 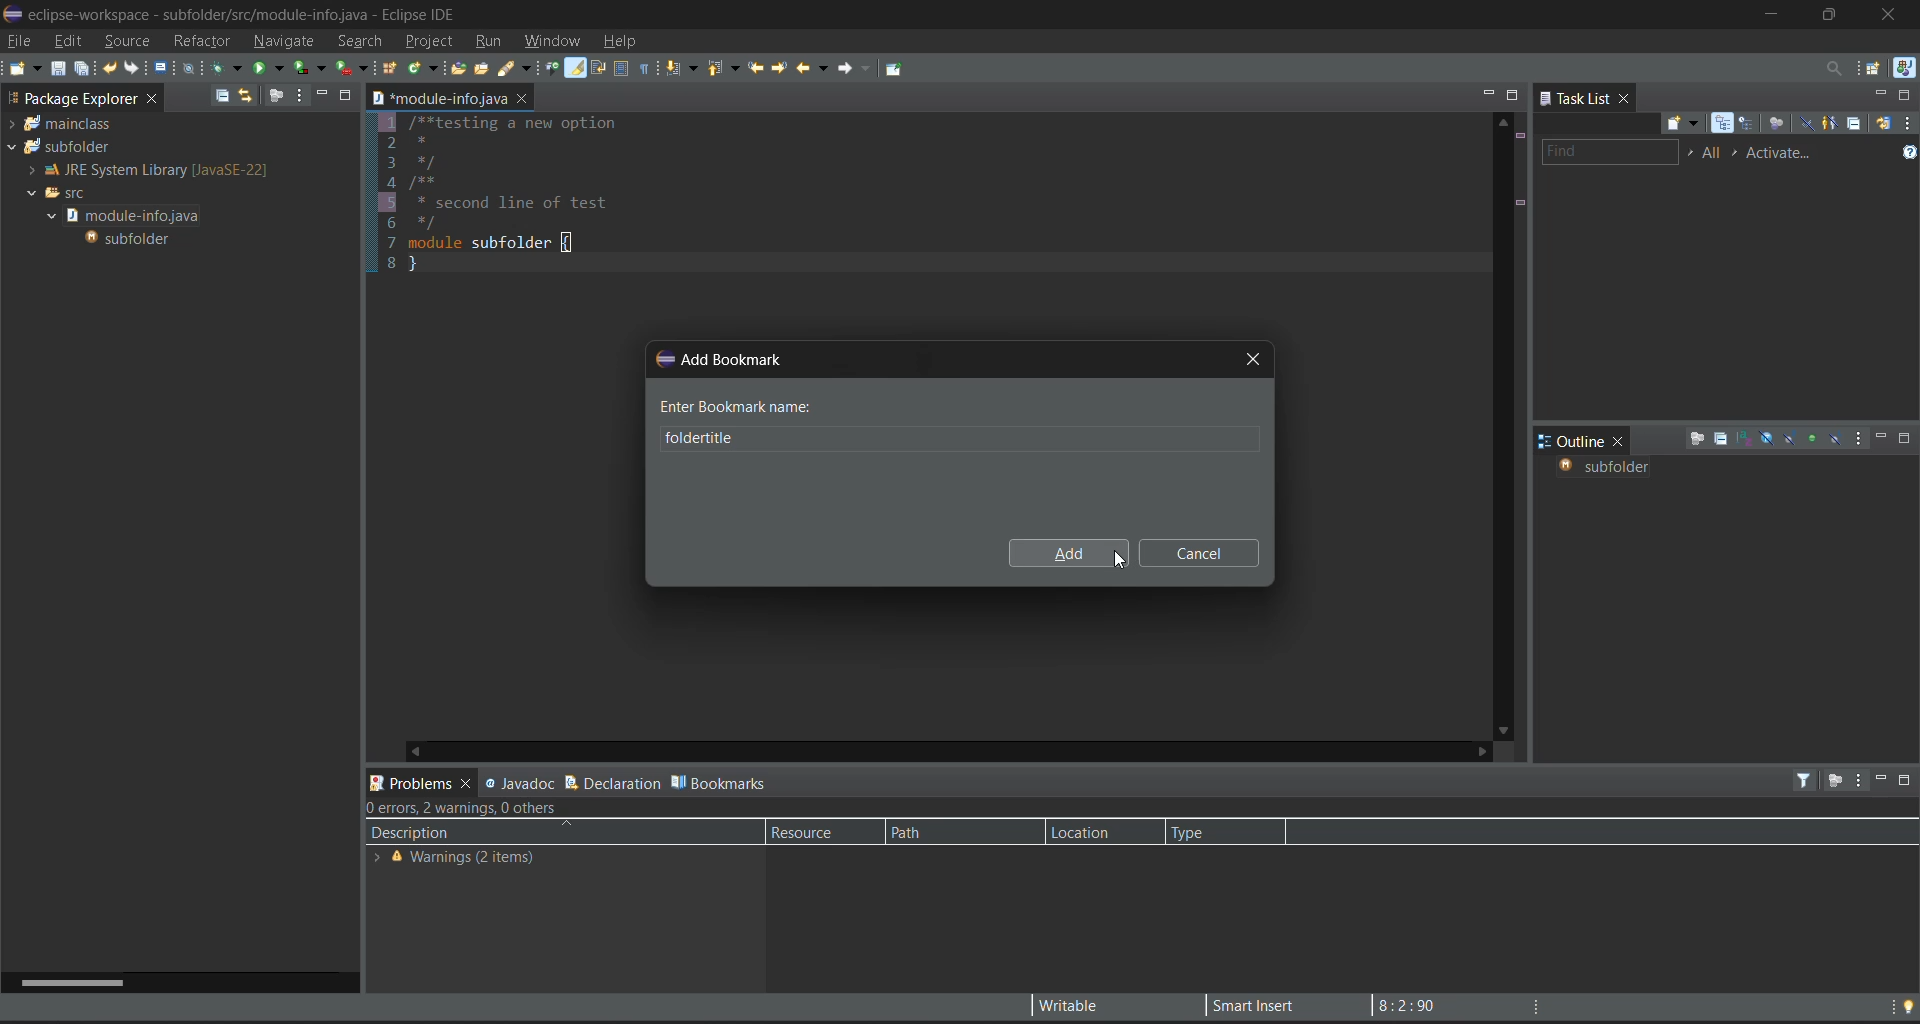 What do you see at coordinates (1779, 125) in the screenshot?
I see `focus on workweek` at bounding box center [1779, 125].